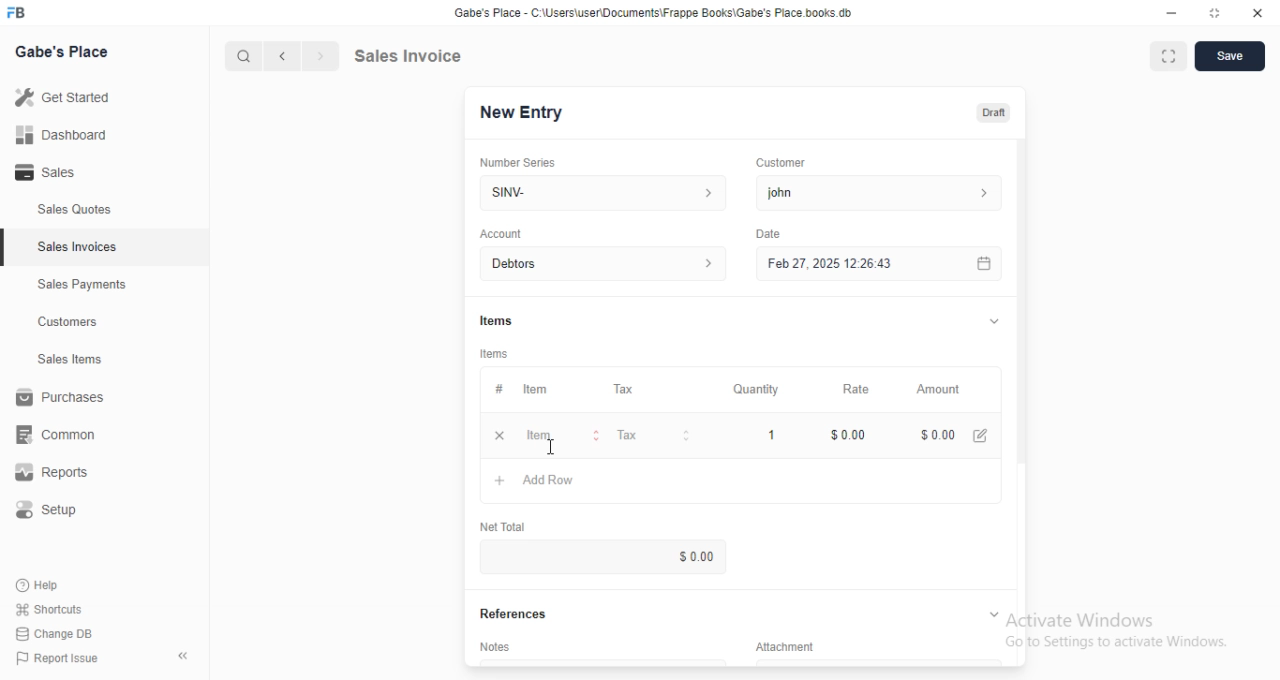 Image resolution: width=1280 pixels, height=680 pixels. What do you see at coordinates (777, 645) in the screenshot?
I see `Attachment` at bounding box center [777, 645].